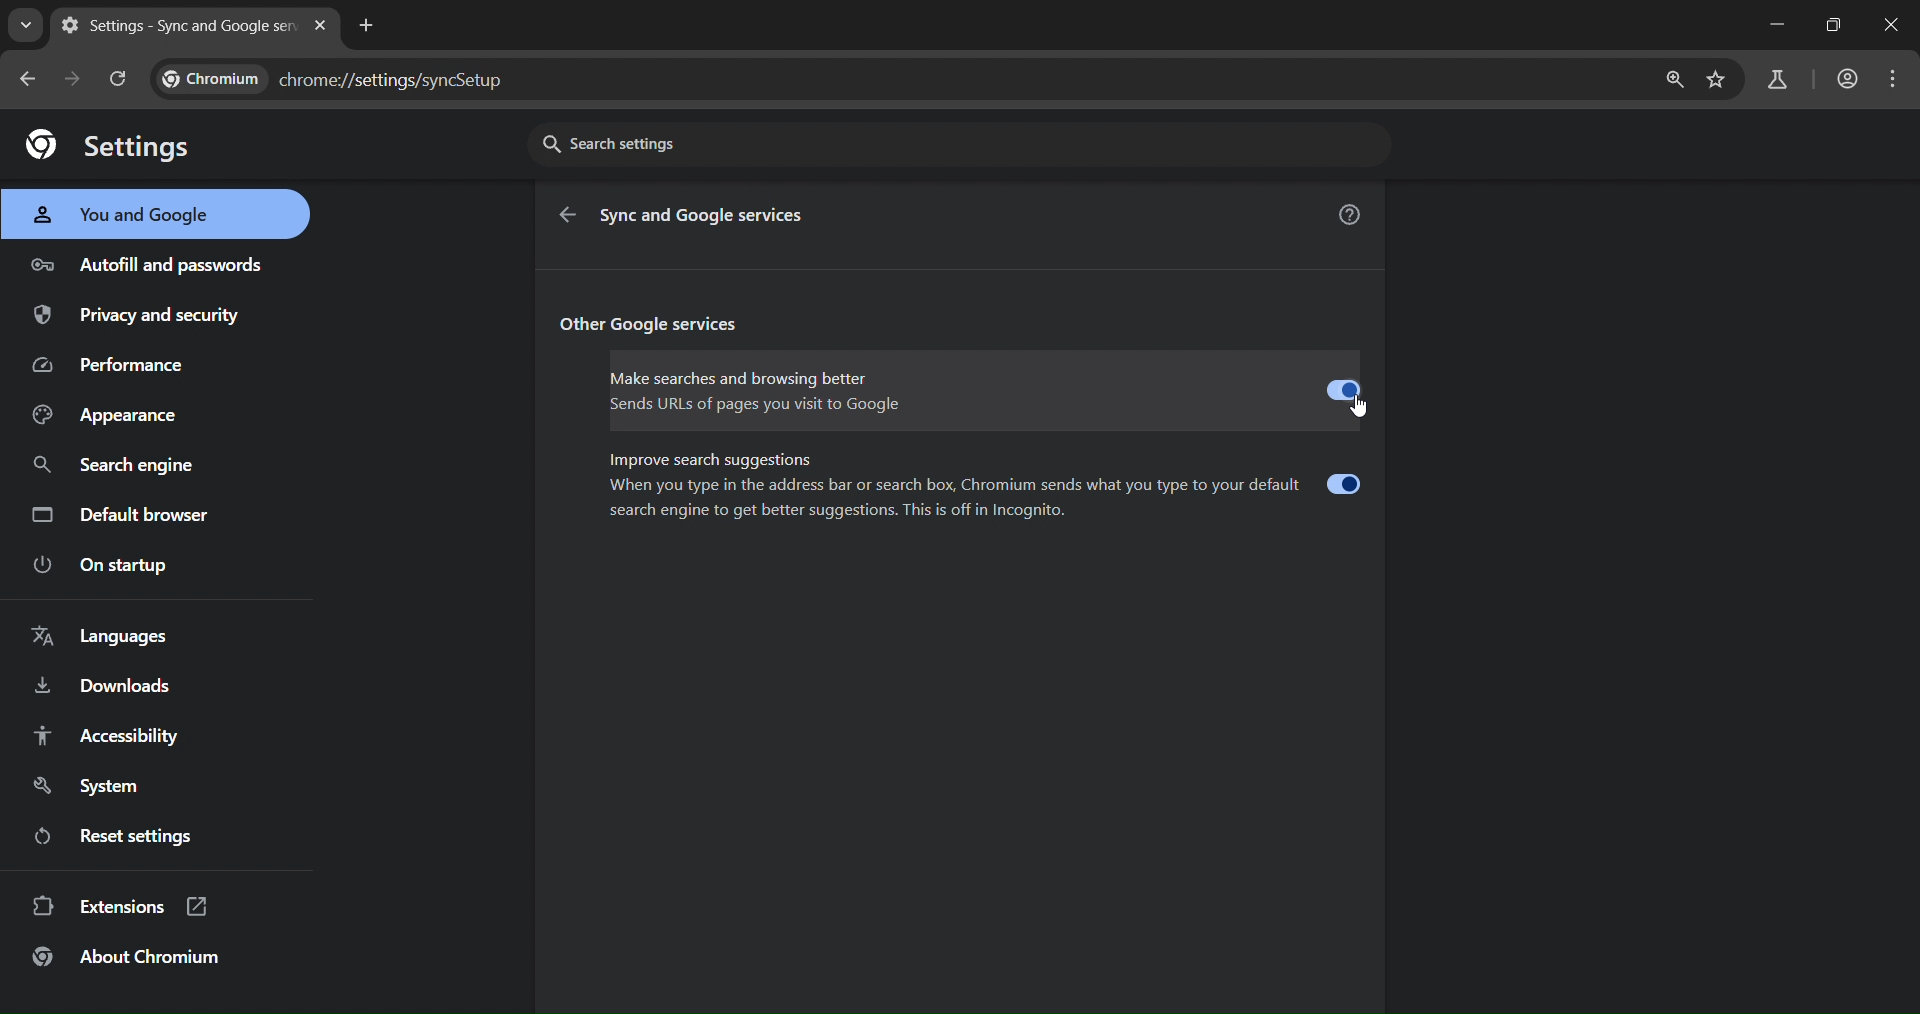  Describe the element at coordinates (118, 634) in the screenshot. I see `languages` at that location.